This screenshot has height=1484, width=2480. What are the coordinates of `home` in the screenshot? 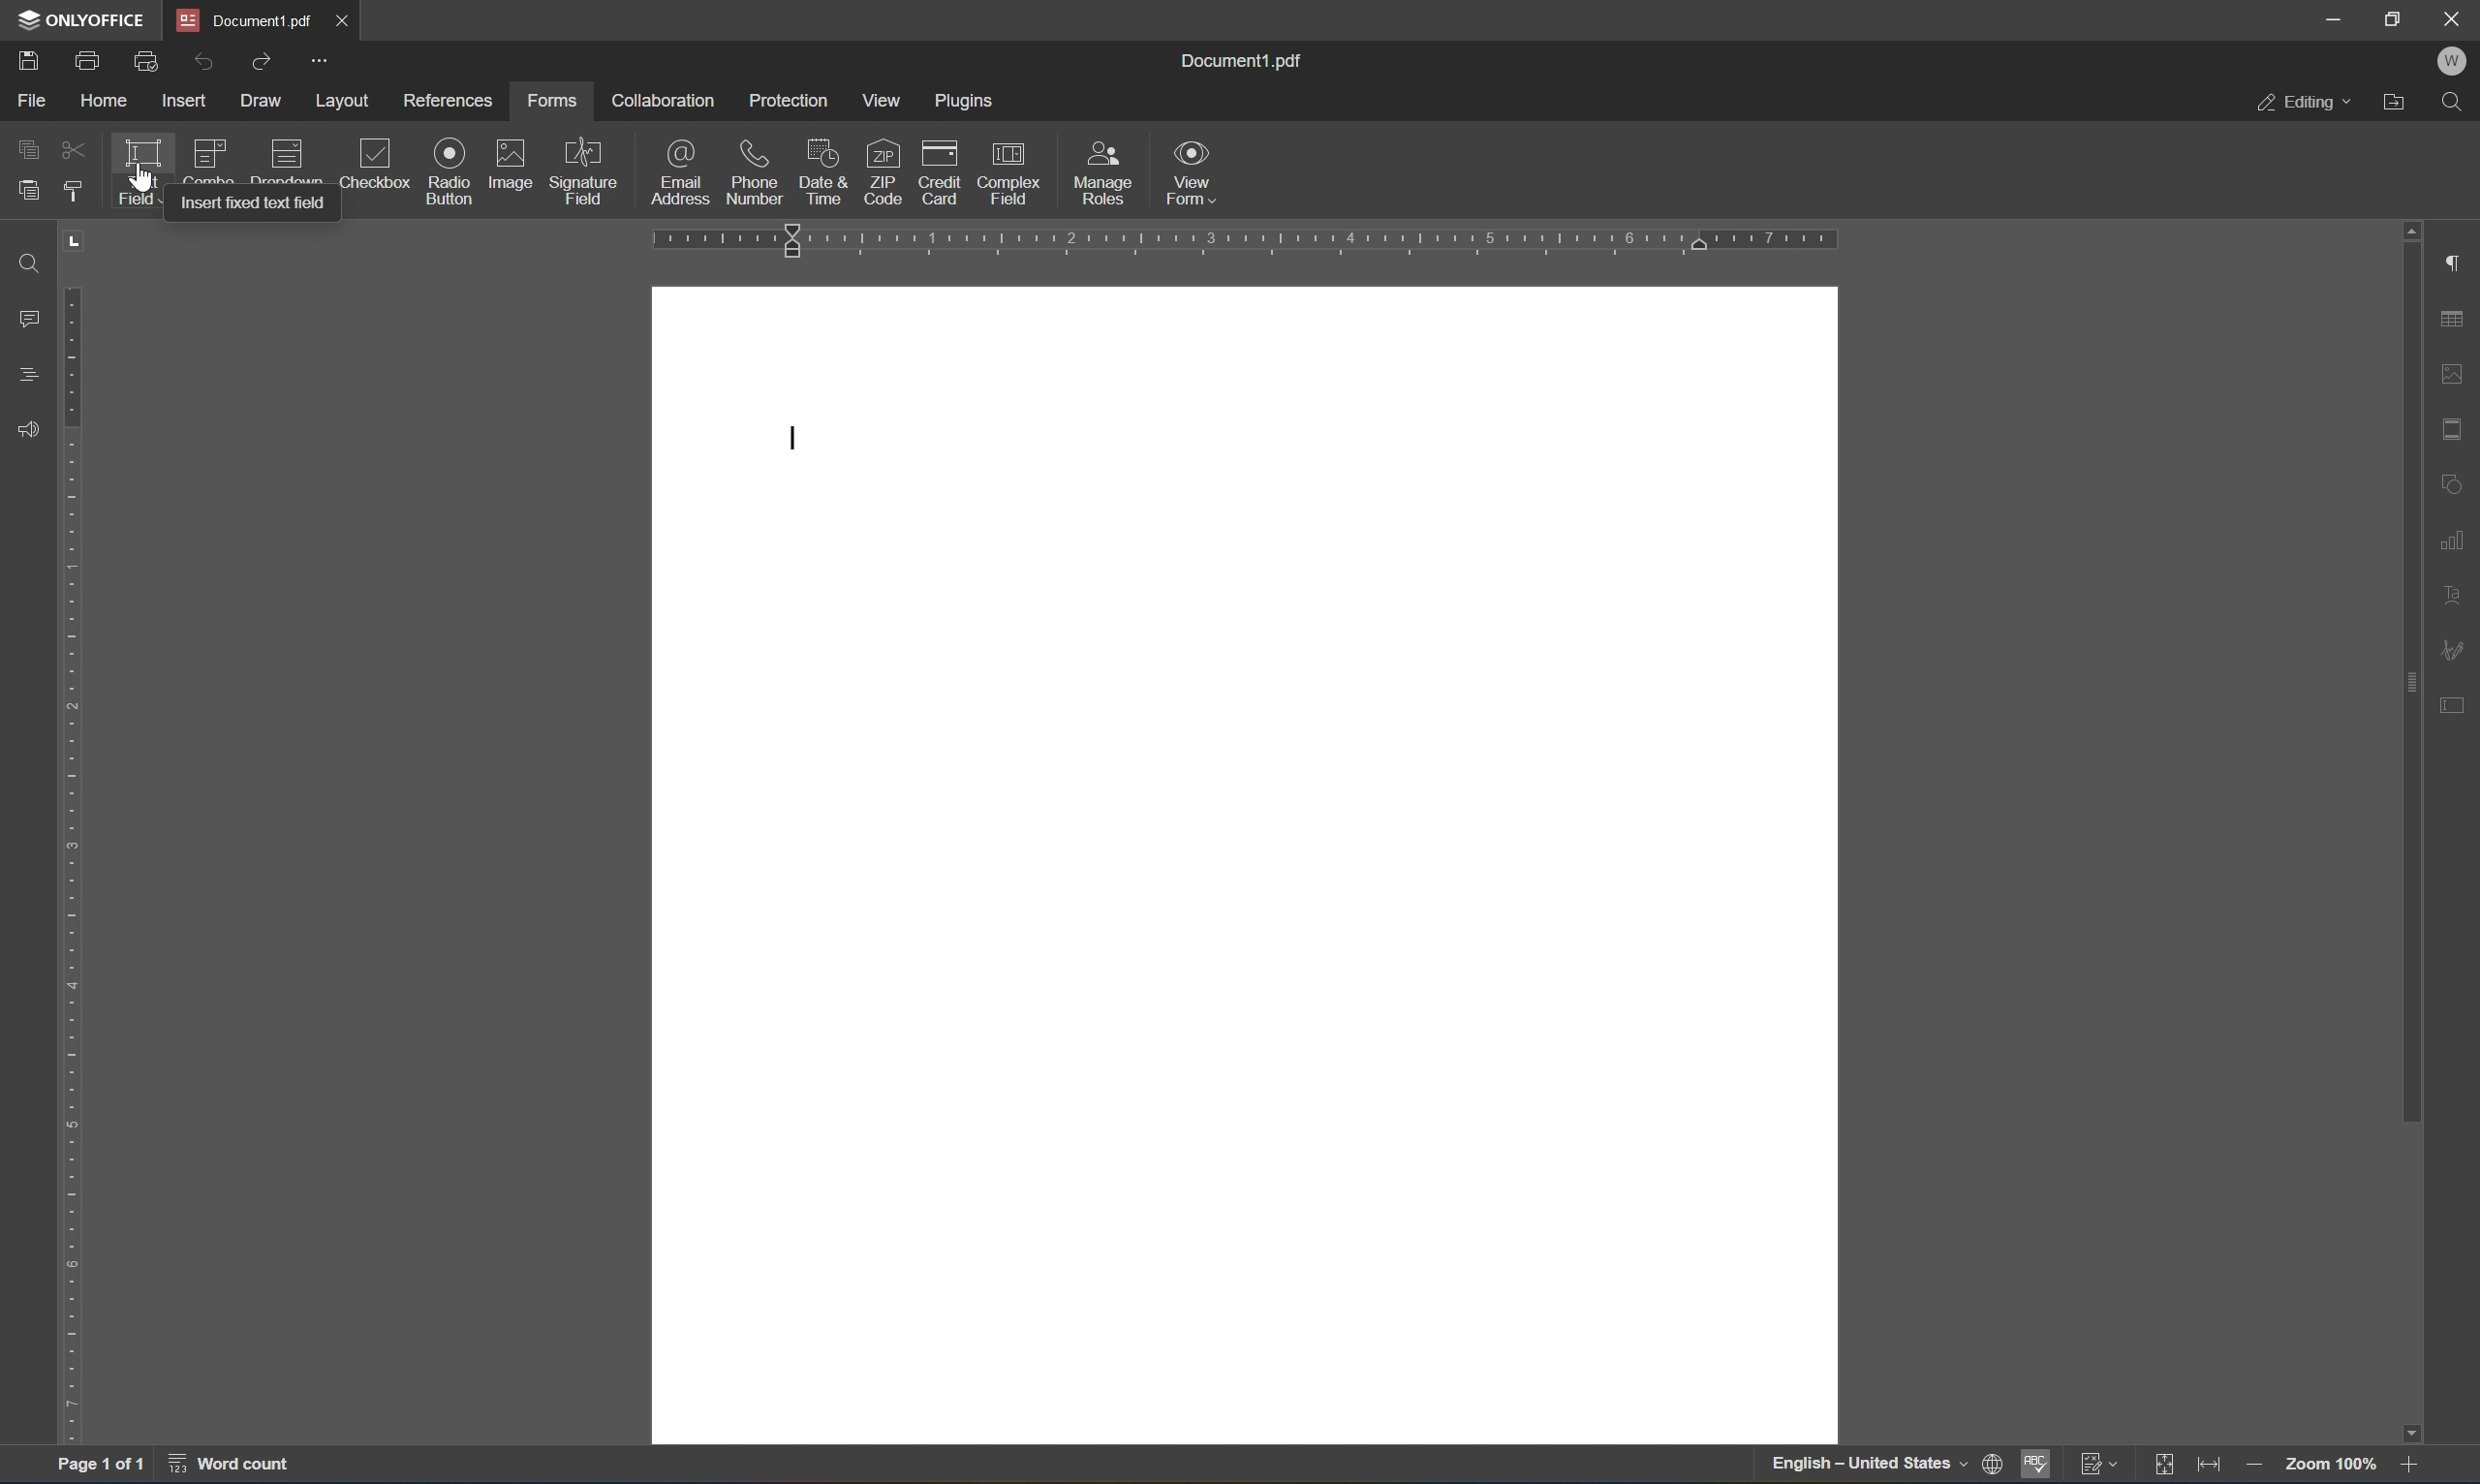 It's located at (106, 99).